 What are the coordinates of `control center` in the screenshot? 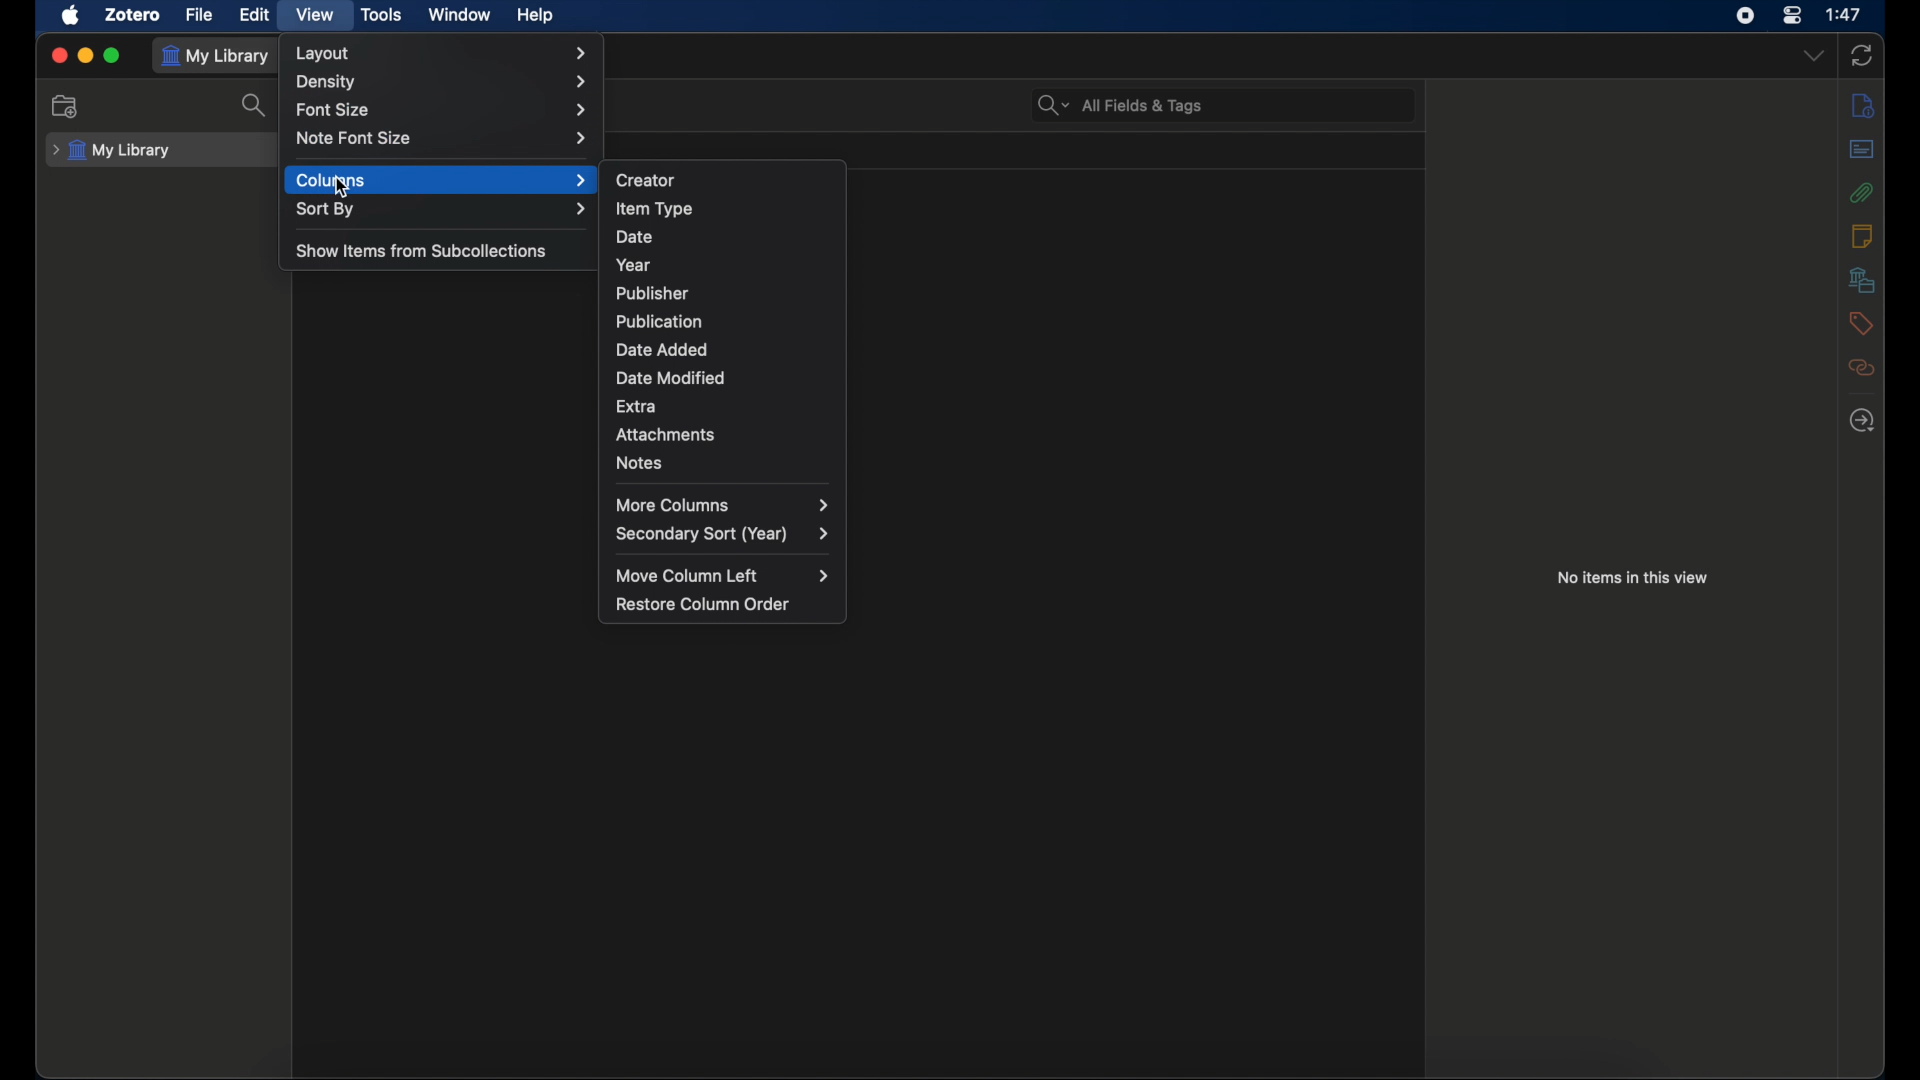 It's located at (1792, 15).